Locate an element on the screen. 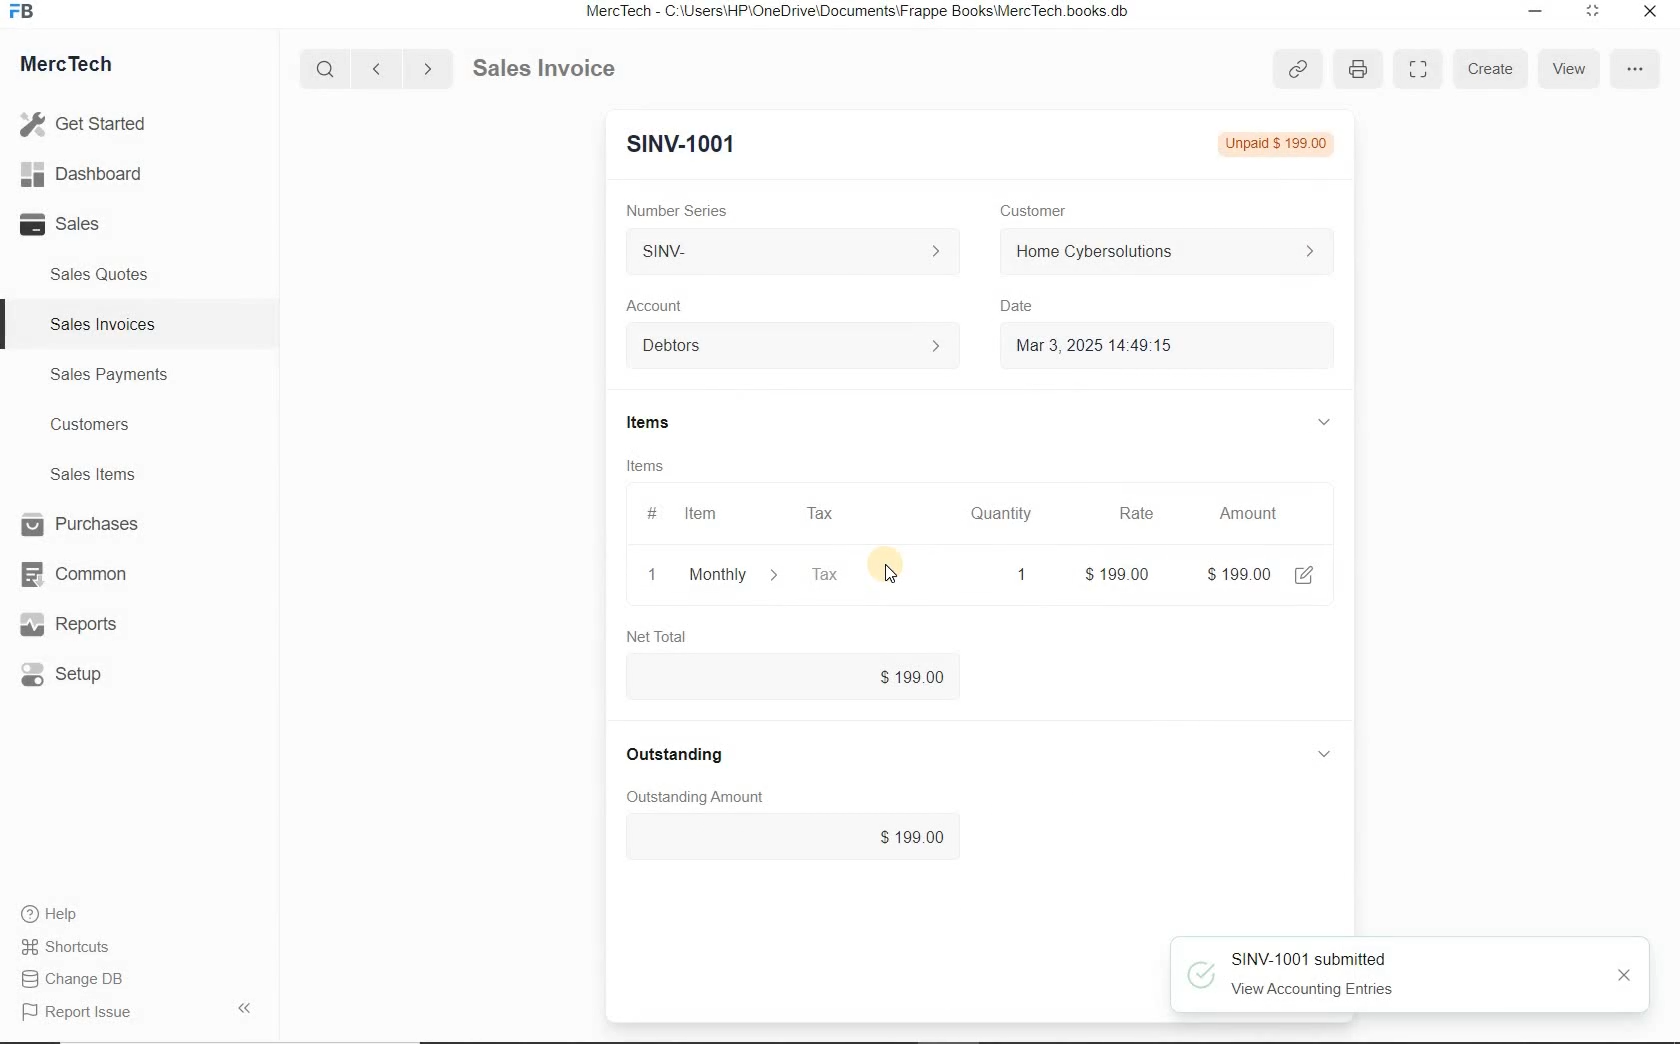 This screenshot has height=1044, width=1680. Items is located at coordinates (648, 468).